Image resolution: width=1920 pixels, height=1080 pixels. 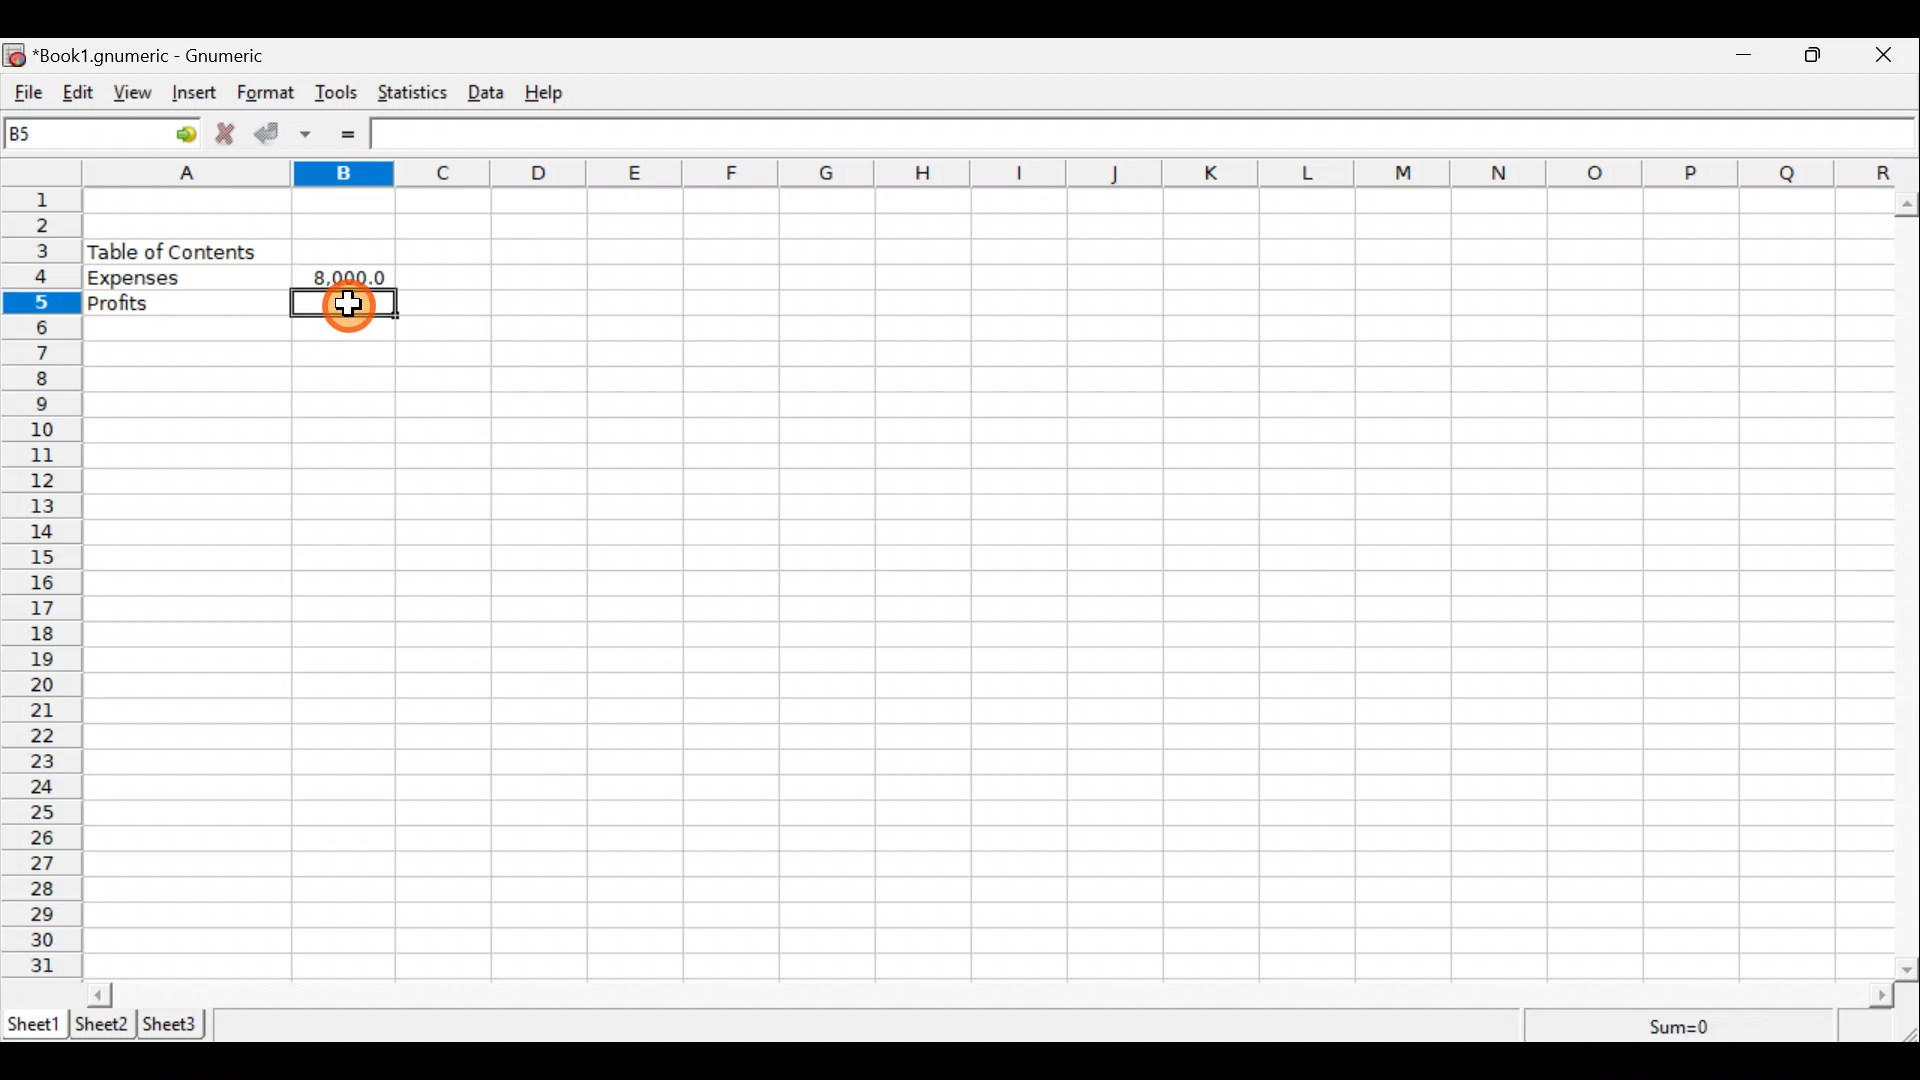 I want to click on Maximize/Minimize, so click(x=1819, y=55).